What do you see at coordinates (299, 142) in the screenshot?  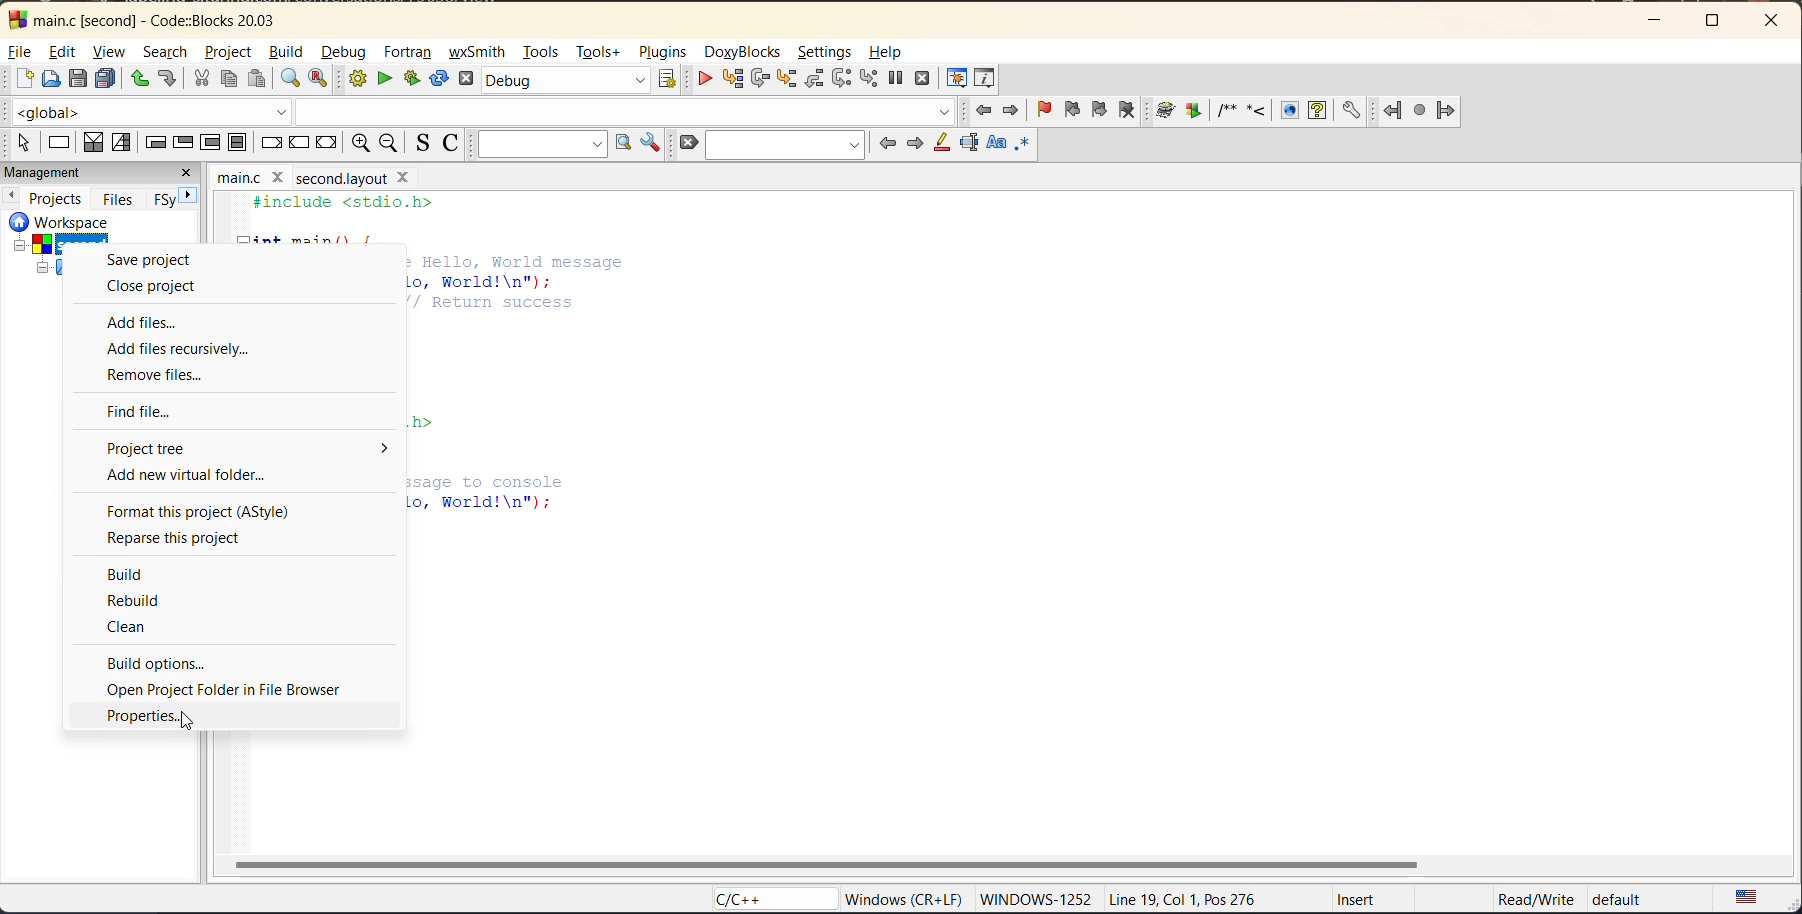 I see `continue instruction` at bounding box center [299, 142].